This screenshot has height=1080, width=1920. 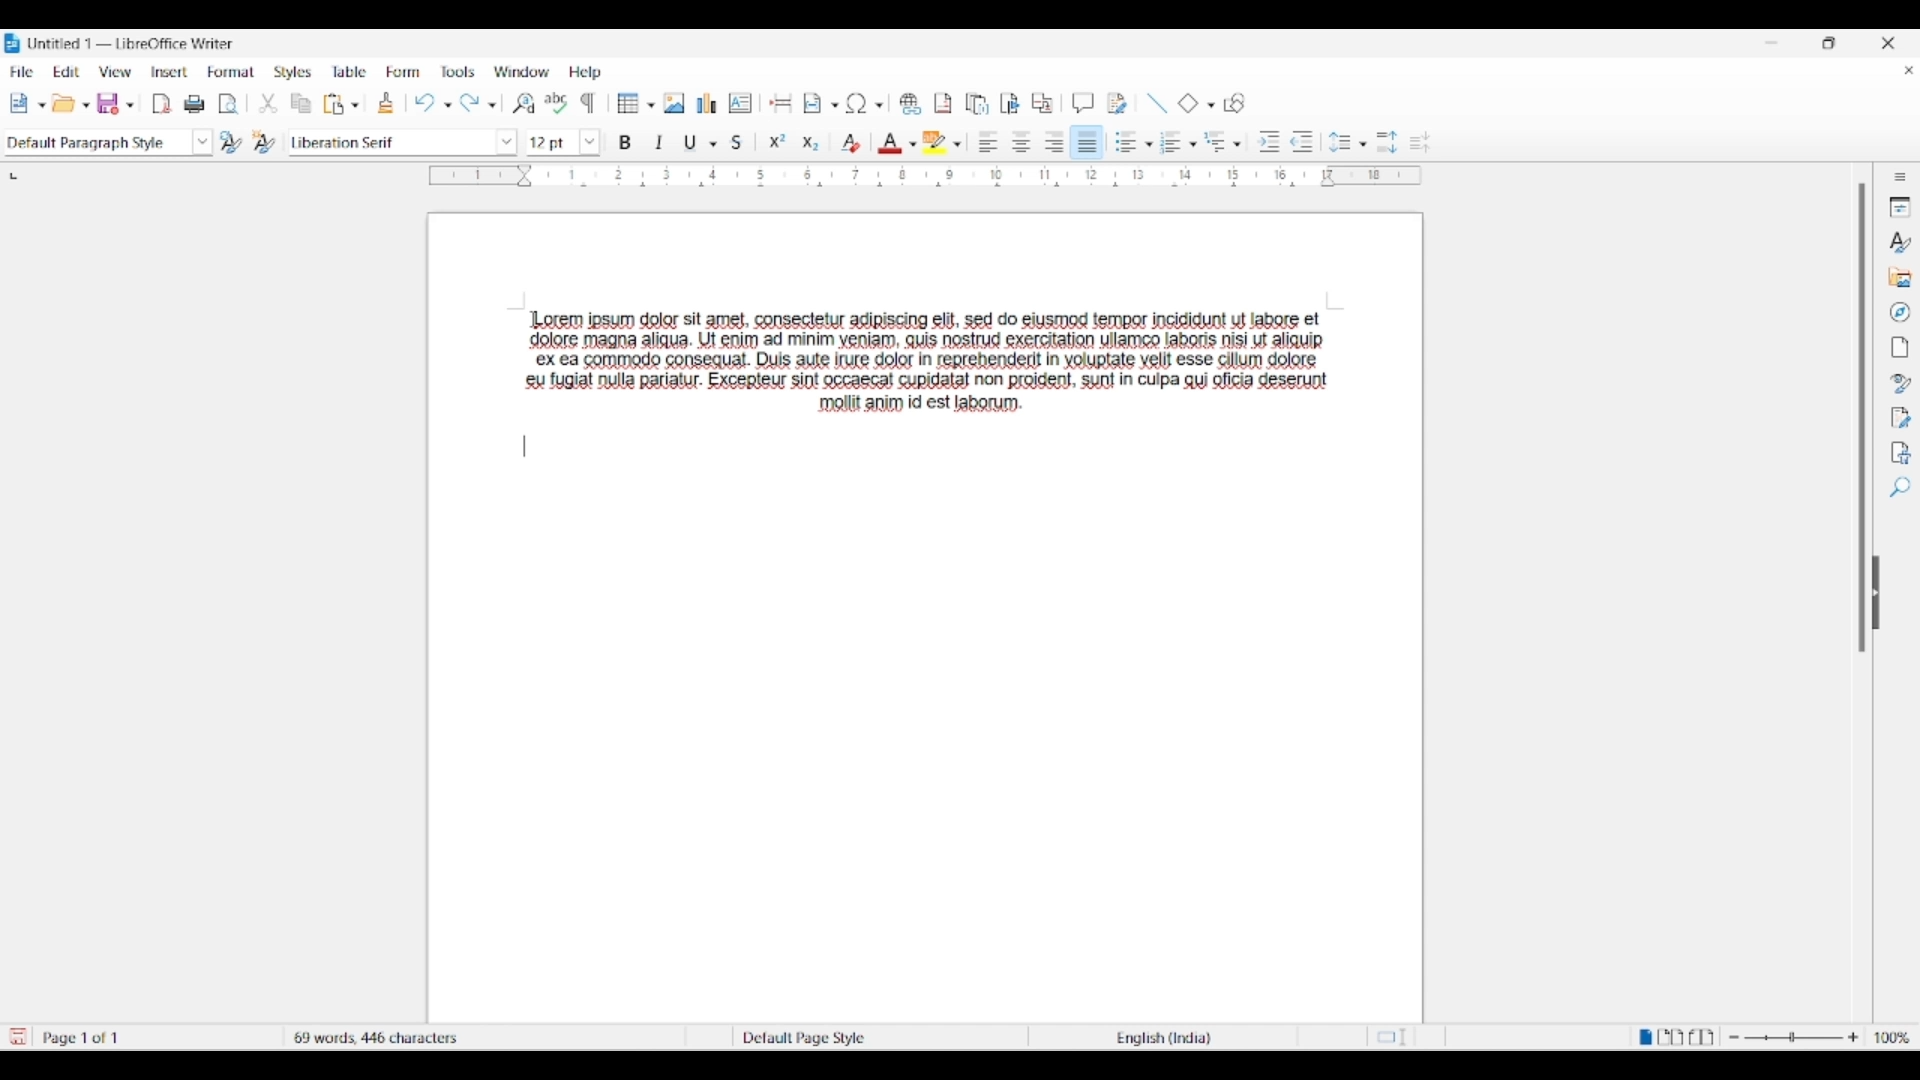 I want to click on Insert chart, so click(x=707, y=103).